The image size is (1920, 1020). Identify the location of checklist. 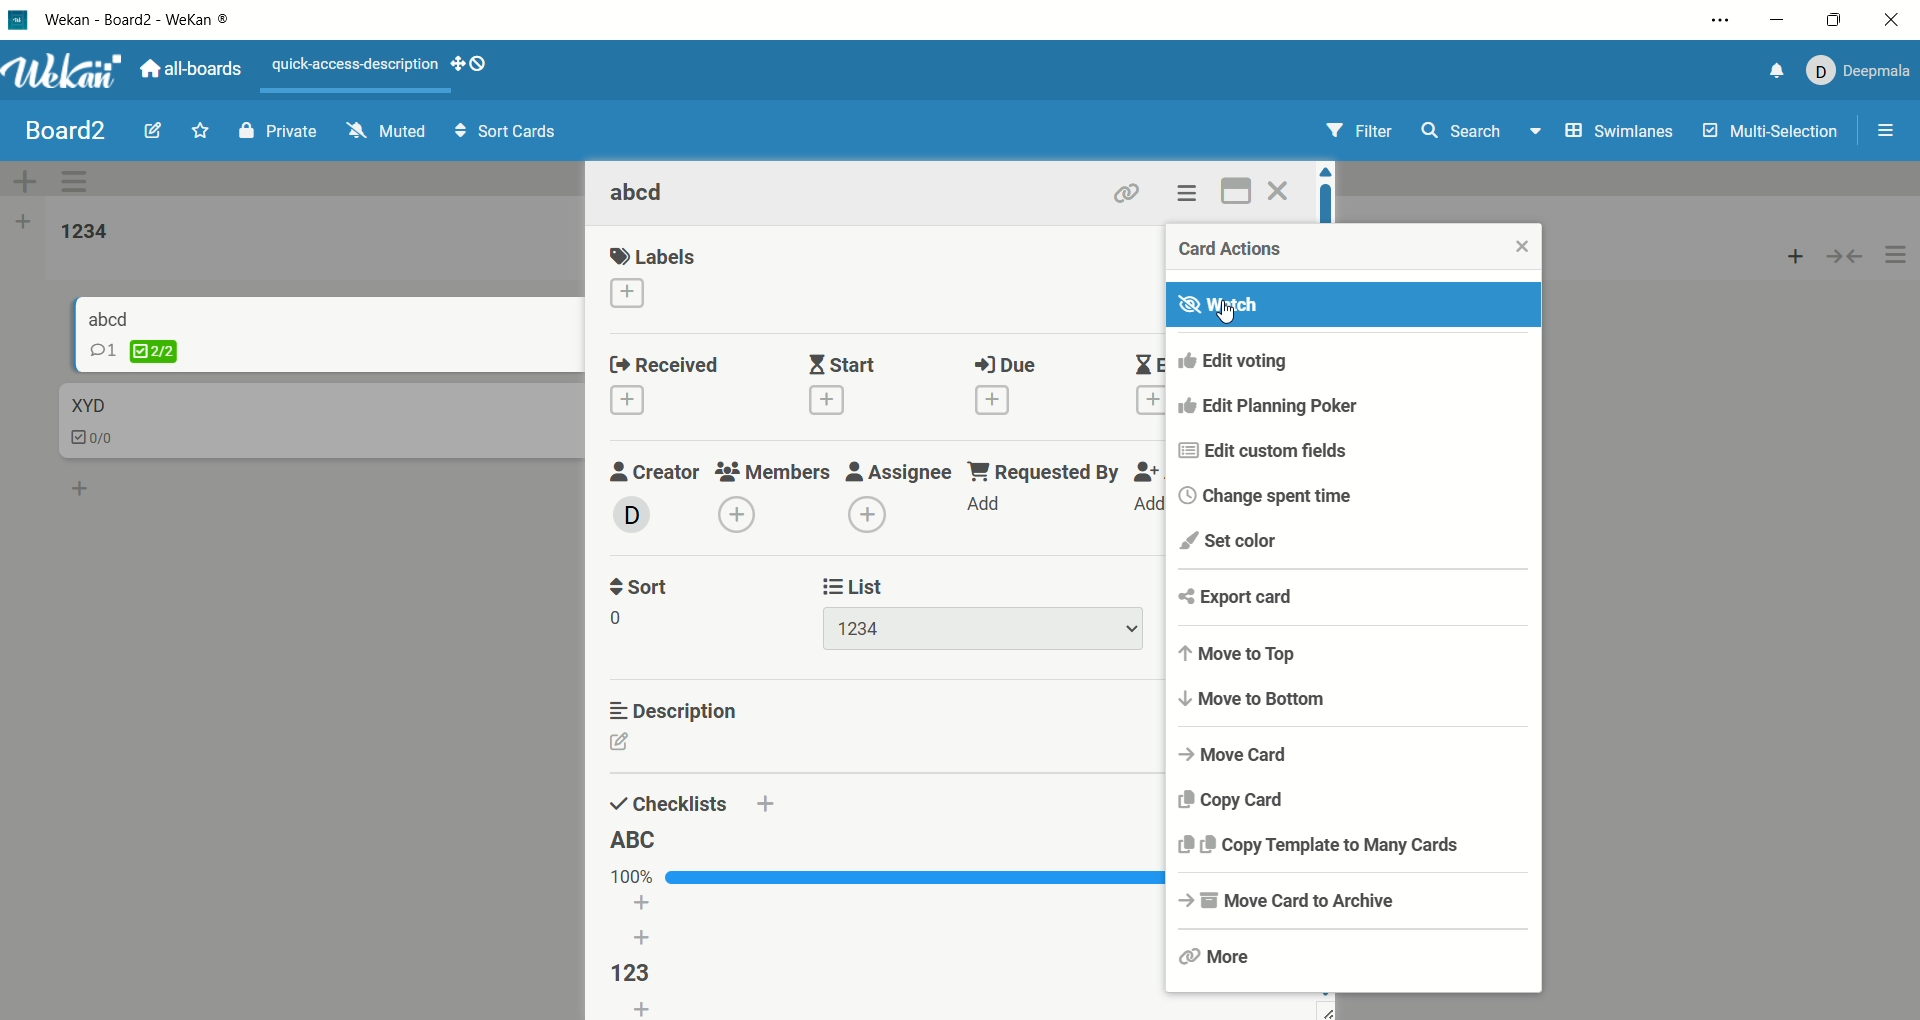
(92, 433).